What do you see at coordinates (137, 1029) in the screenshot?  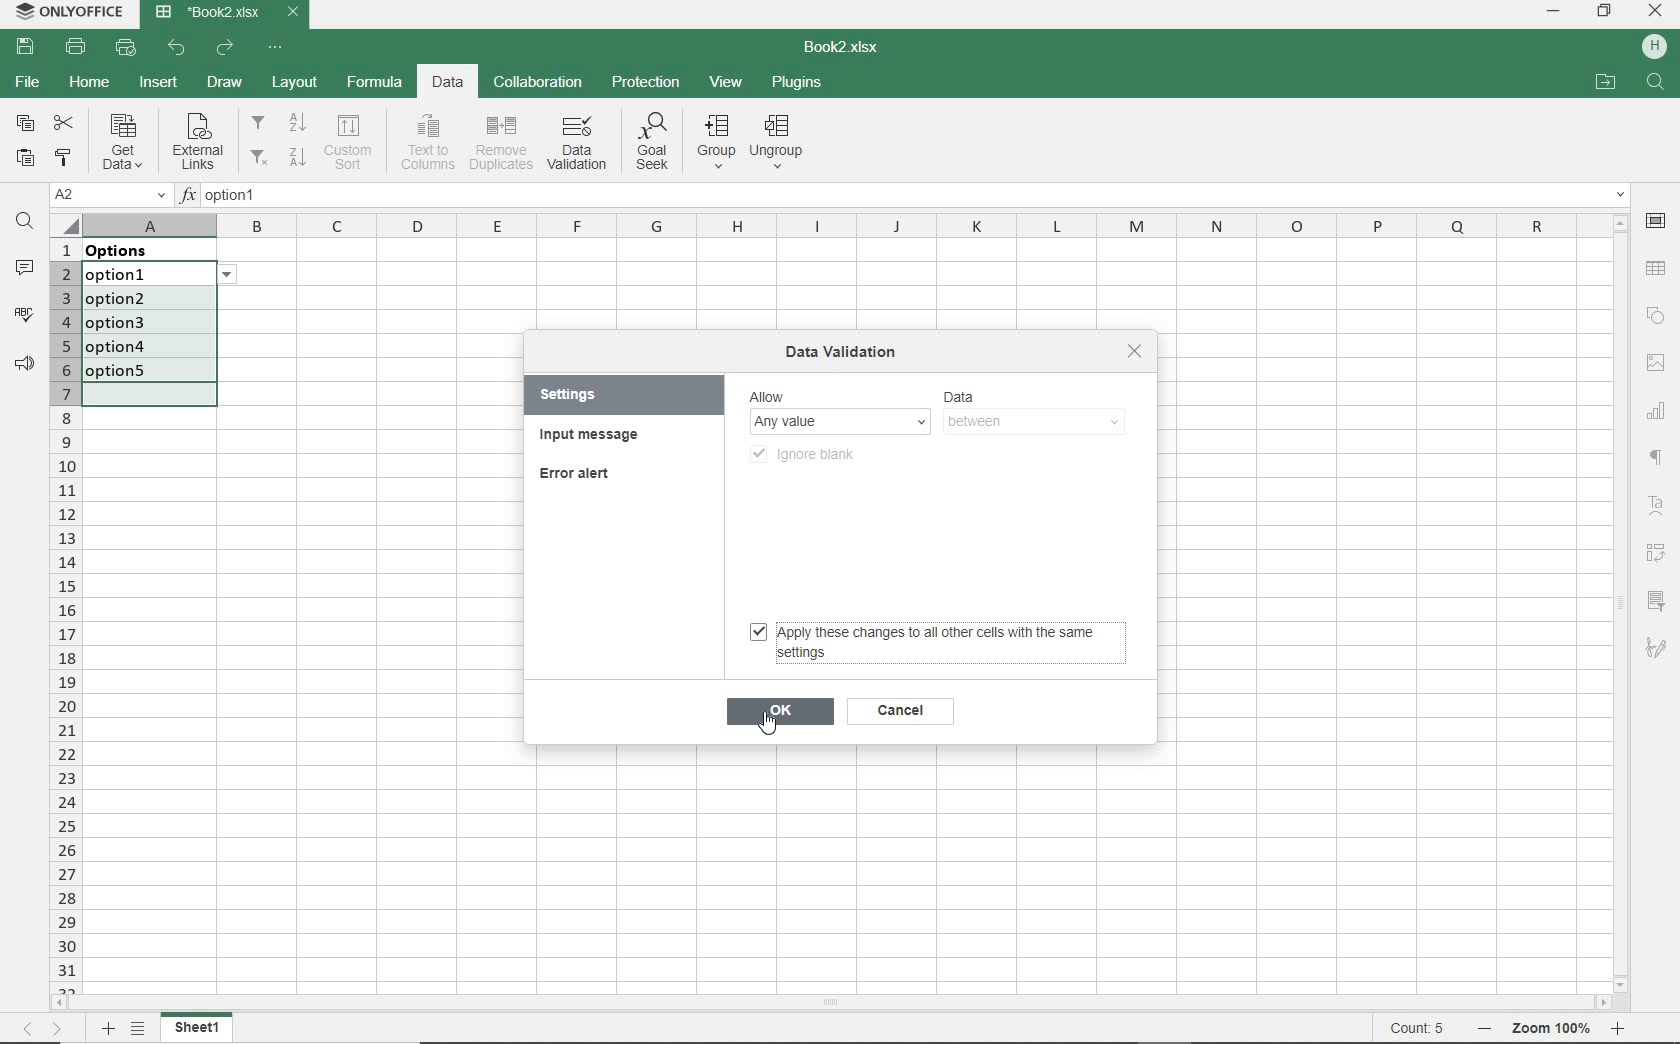 I see `LIST OF SHEETS` at bounding box center [137, 1029].